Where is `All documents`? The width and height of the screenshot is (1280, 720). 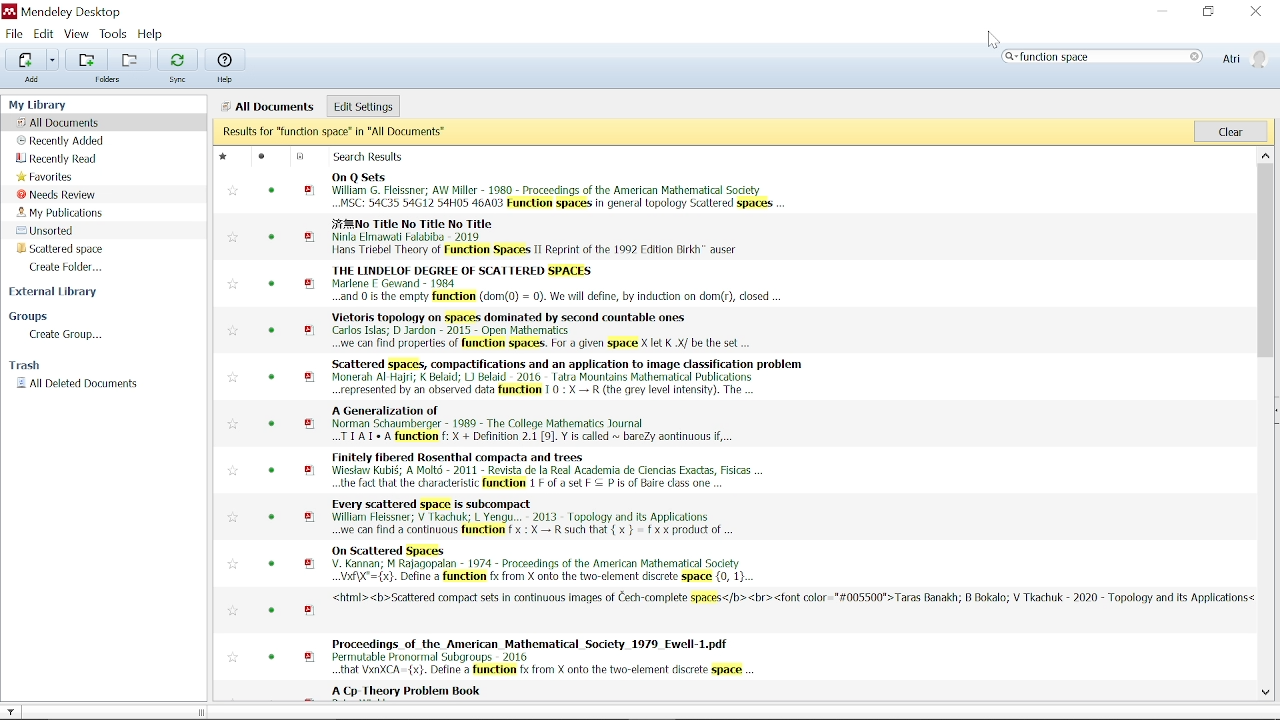 All documents is located at coordinates (61, 123).